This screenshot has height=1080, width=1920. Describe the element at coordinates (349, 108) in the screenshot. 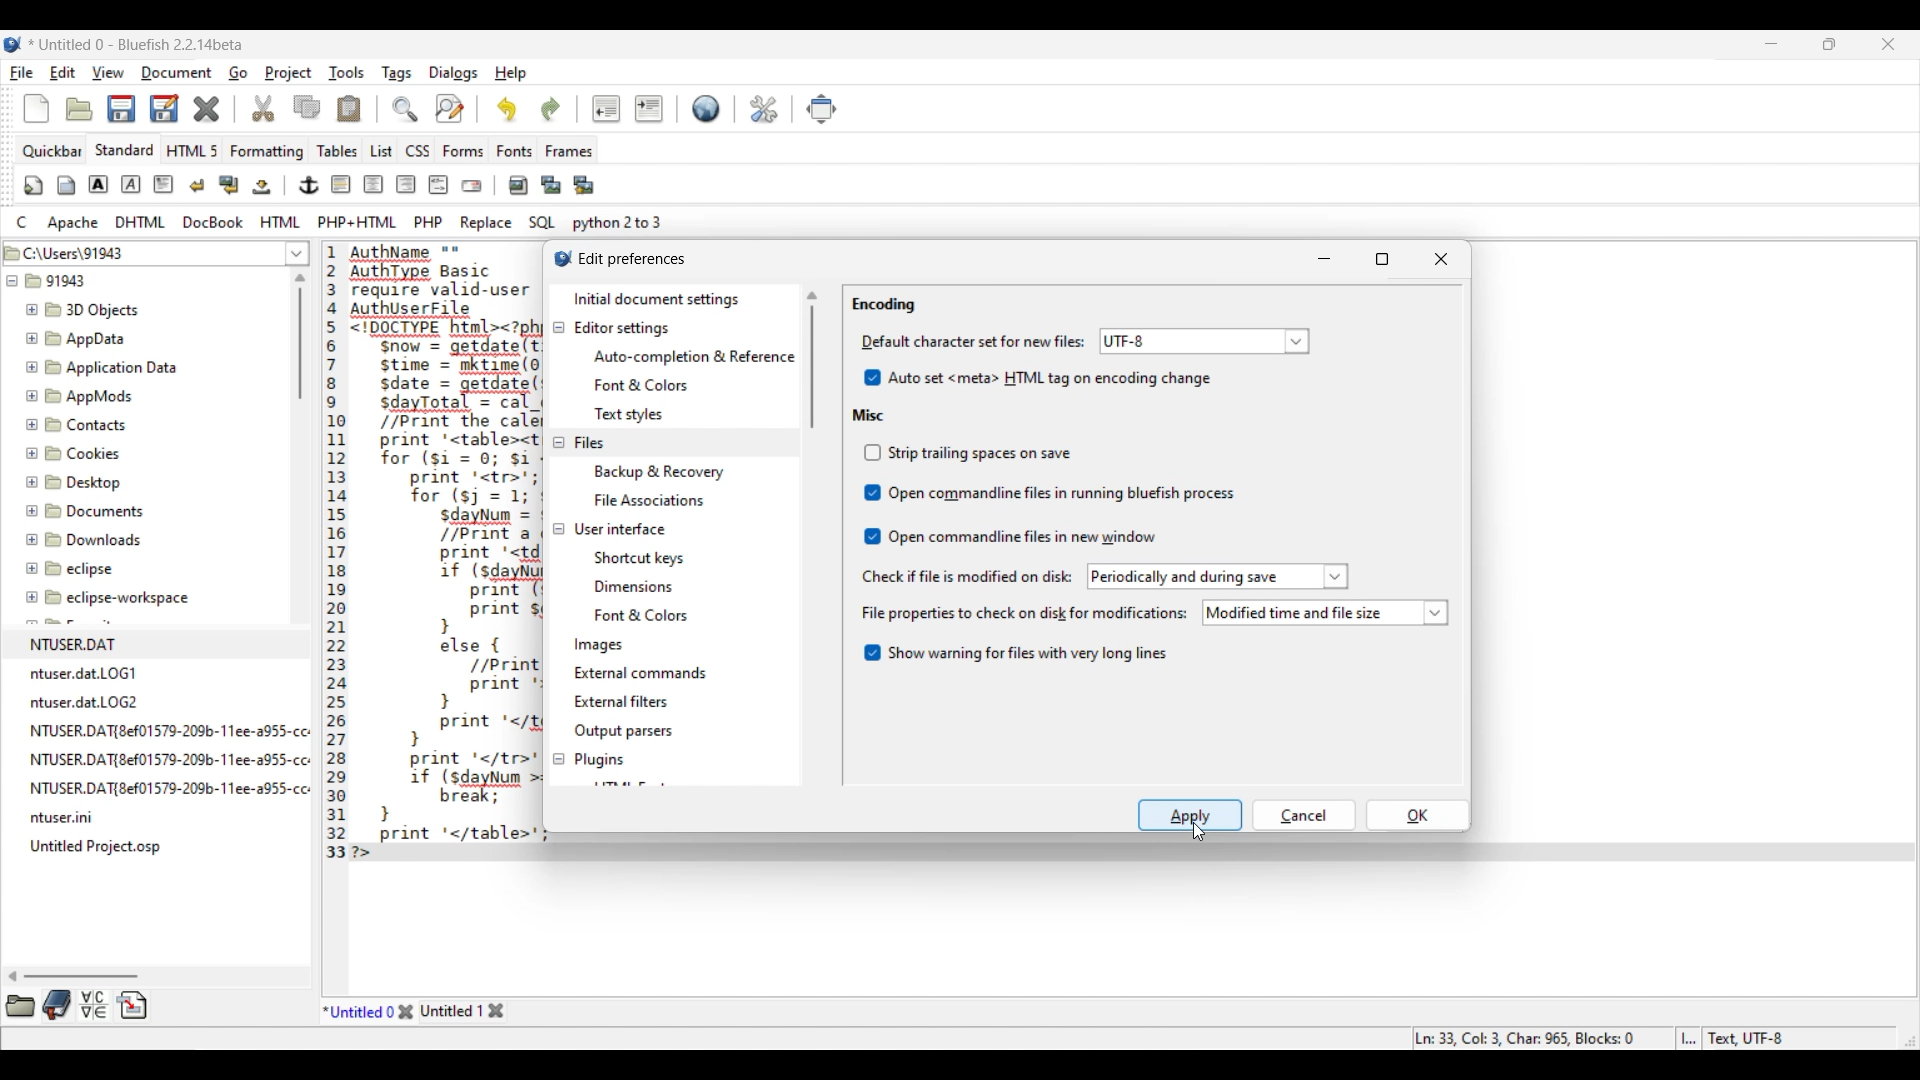

I see `Paste` at that location.